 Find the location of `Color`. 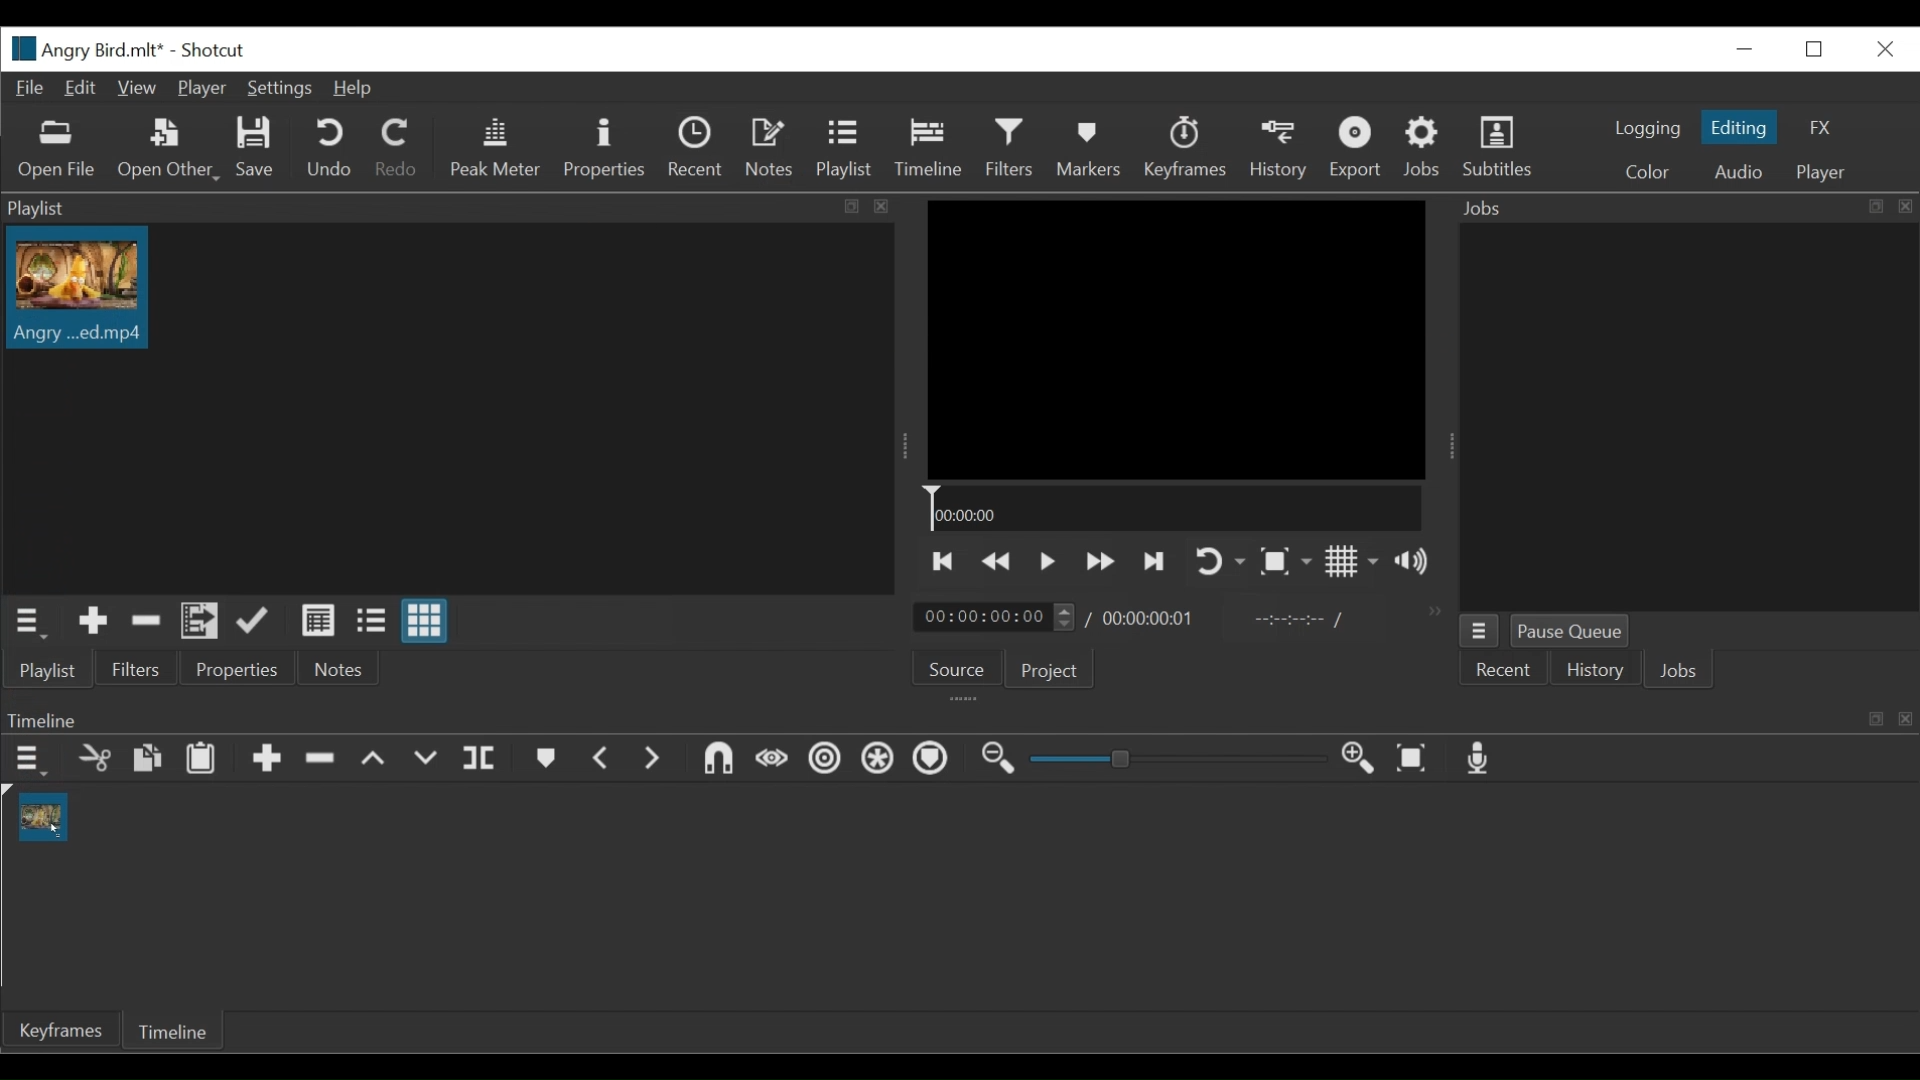

Color is located at coordinates (1653, 171).